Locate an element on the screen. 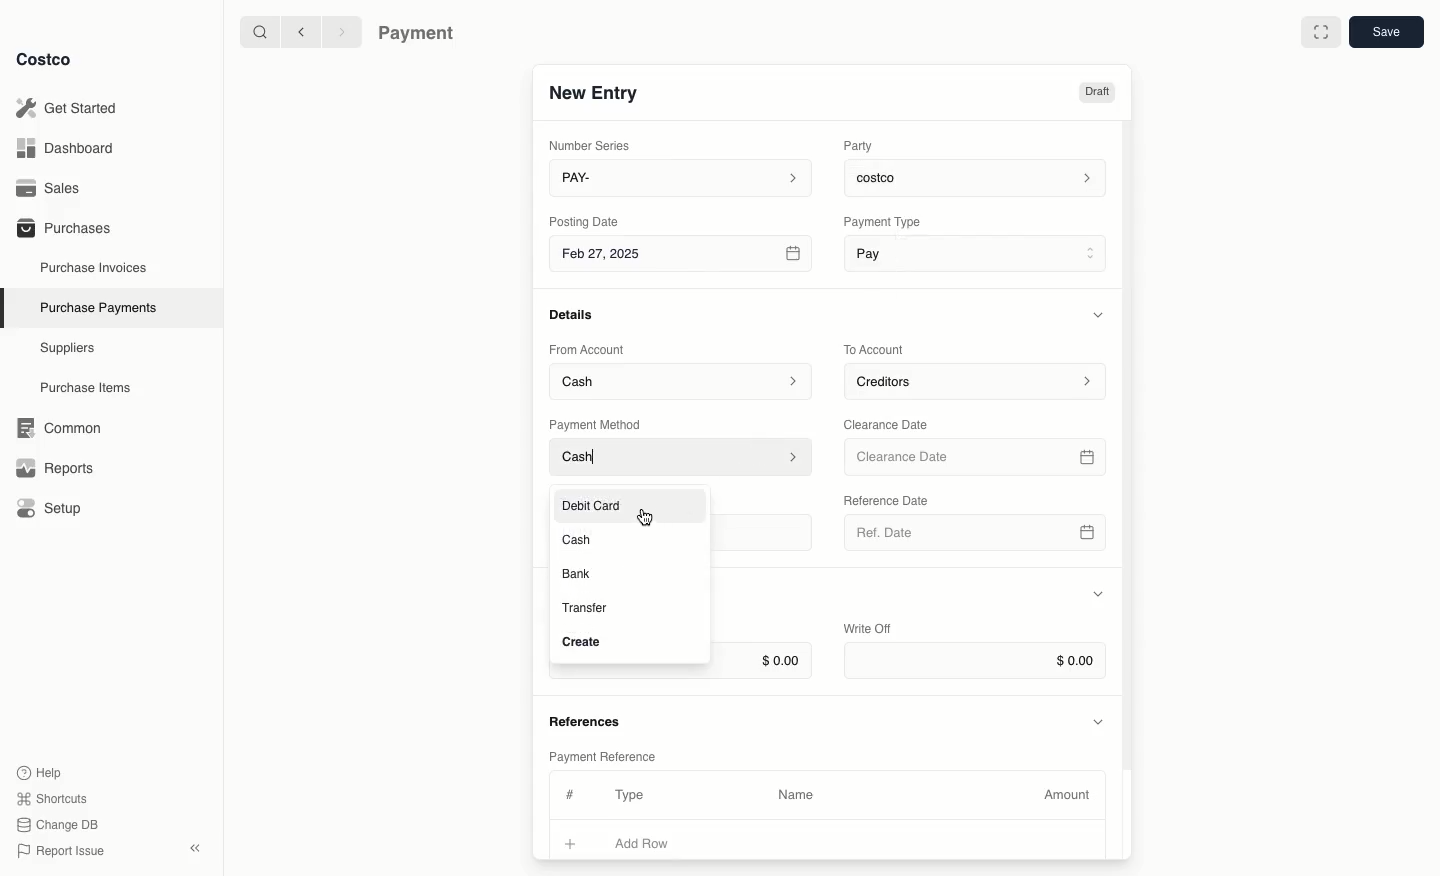  Shortcuts is located at coordinates (51, 797).